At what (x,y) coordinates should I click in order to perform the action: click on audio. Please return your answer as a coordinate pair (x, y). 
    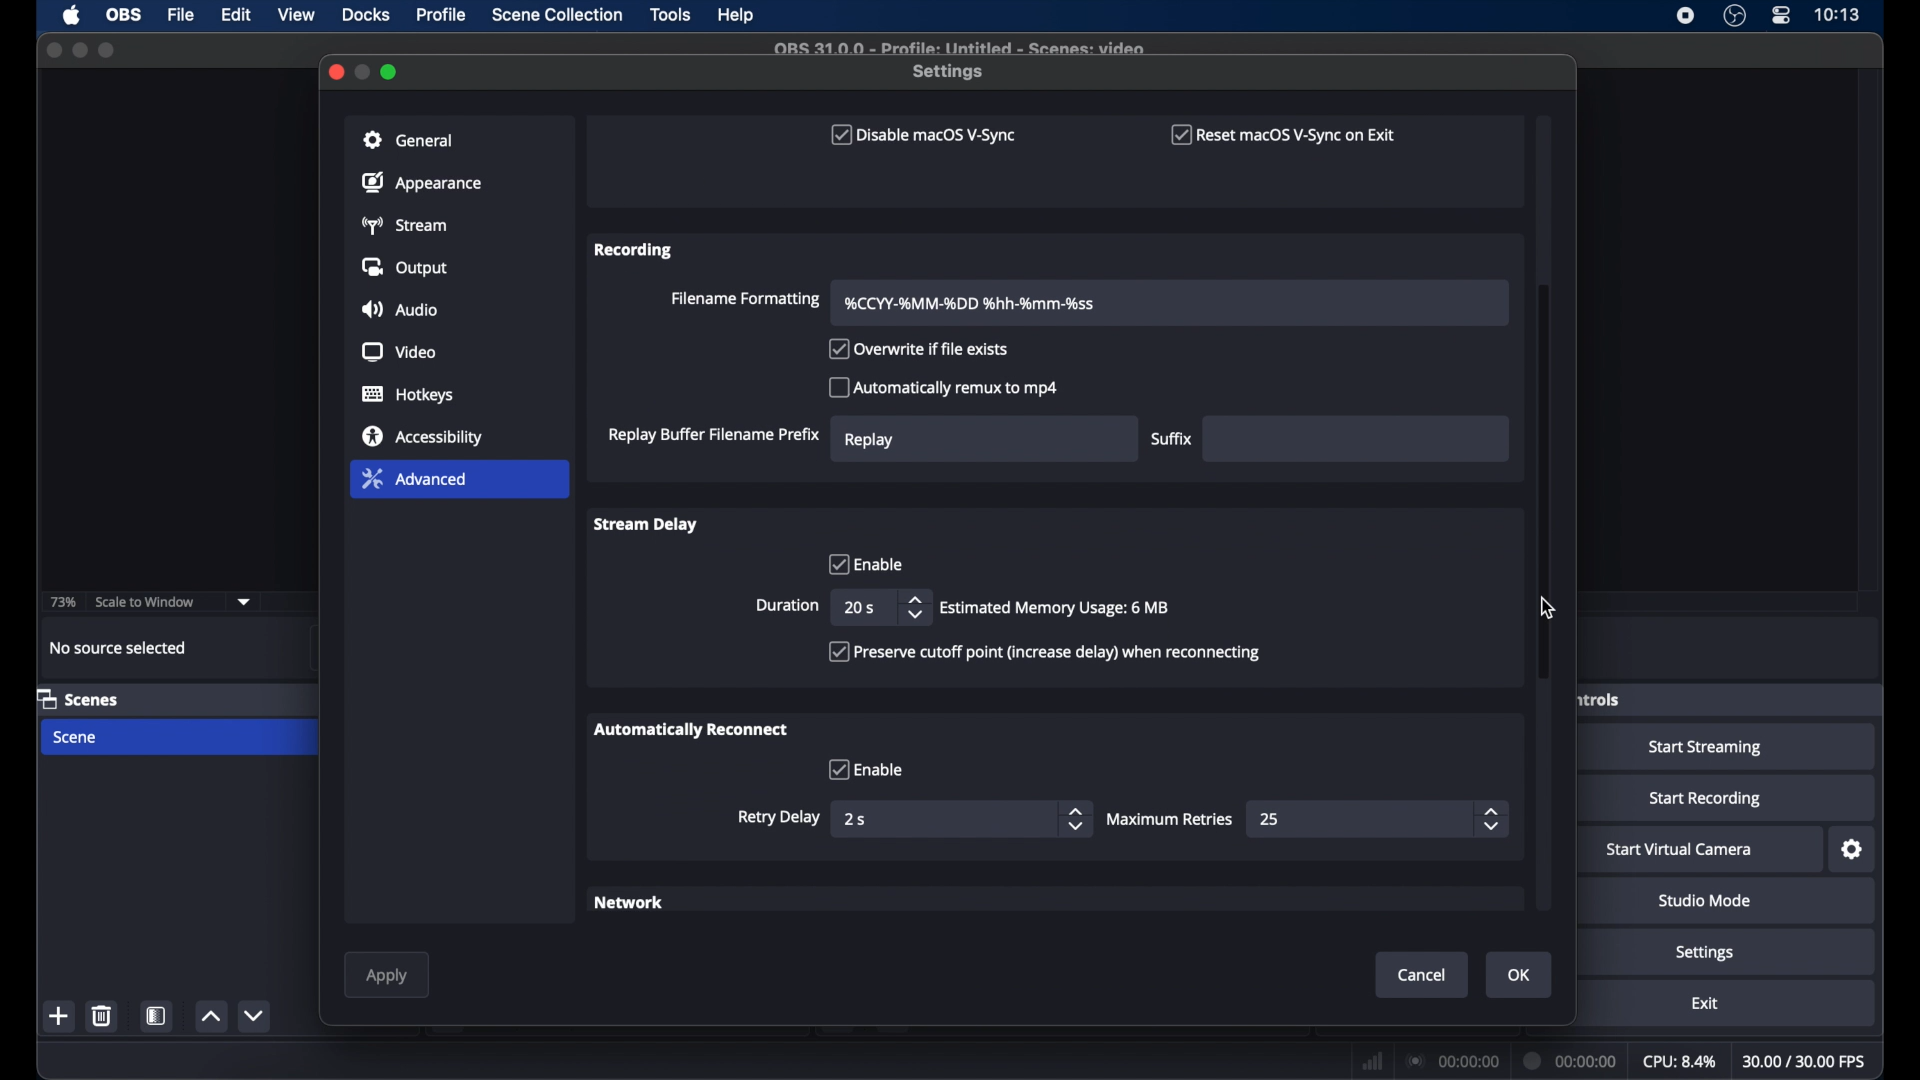
    Looking at the image, I should click on (398, 311).